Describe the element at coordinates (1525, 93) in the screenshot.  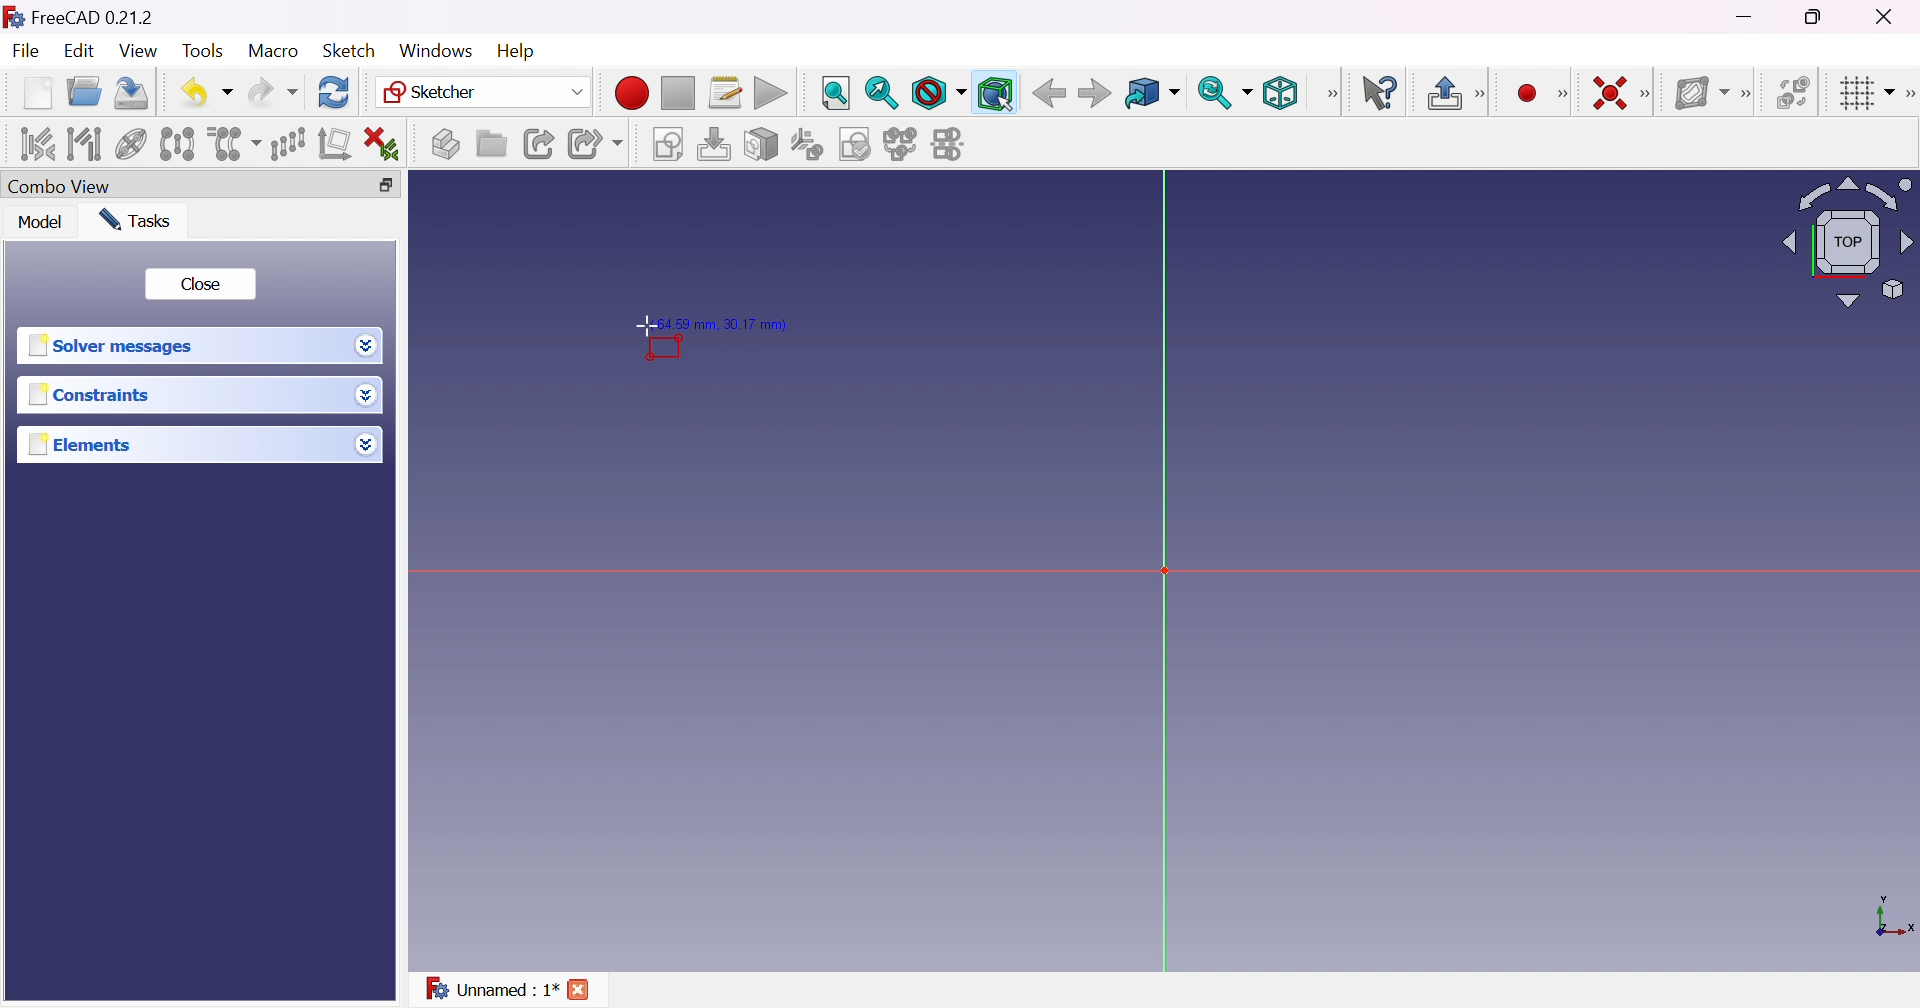
I see `Create point` at that location.